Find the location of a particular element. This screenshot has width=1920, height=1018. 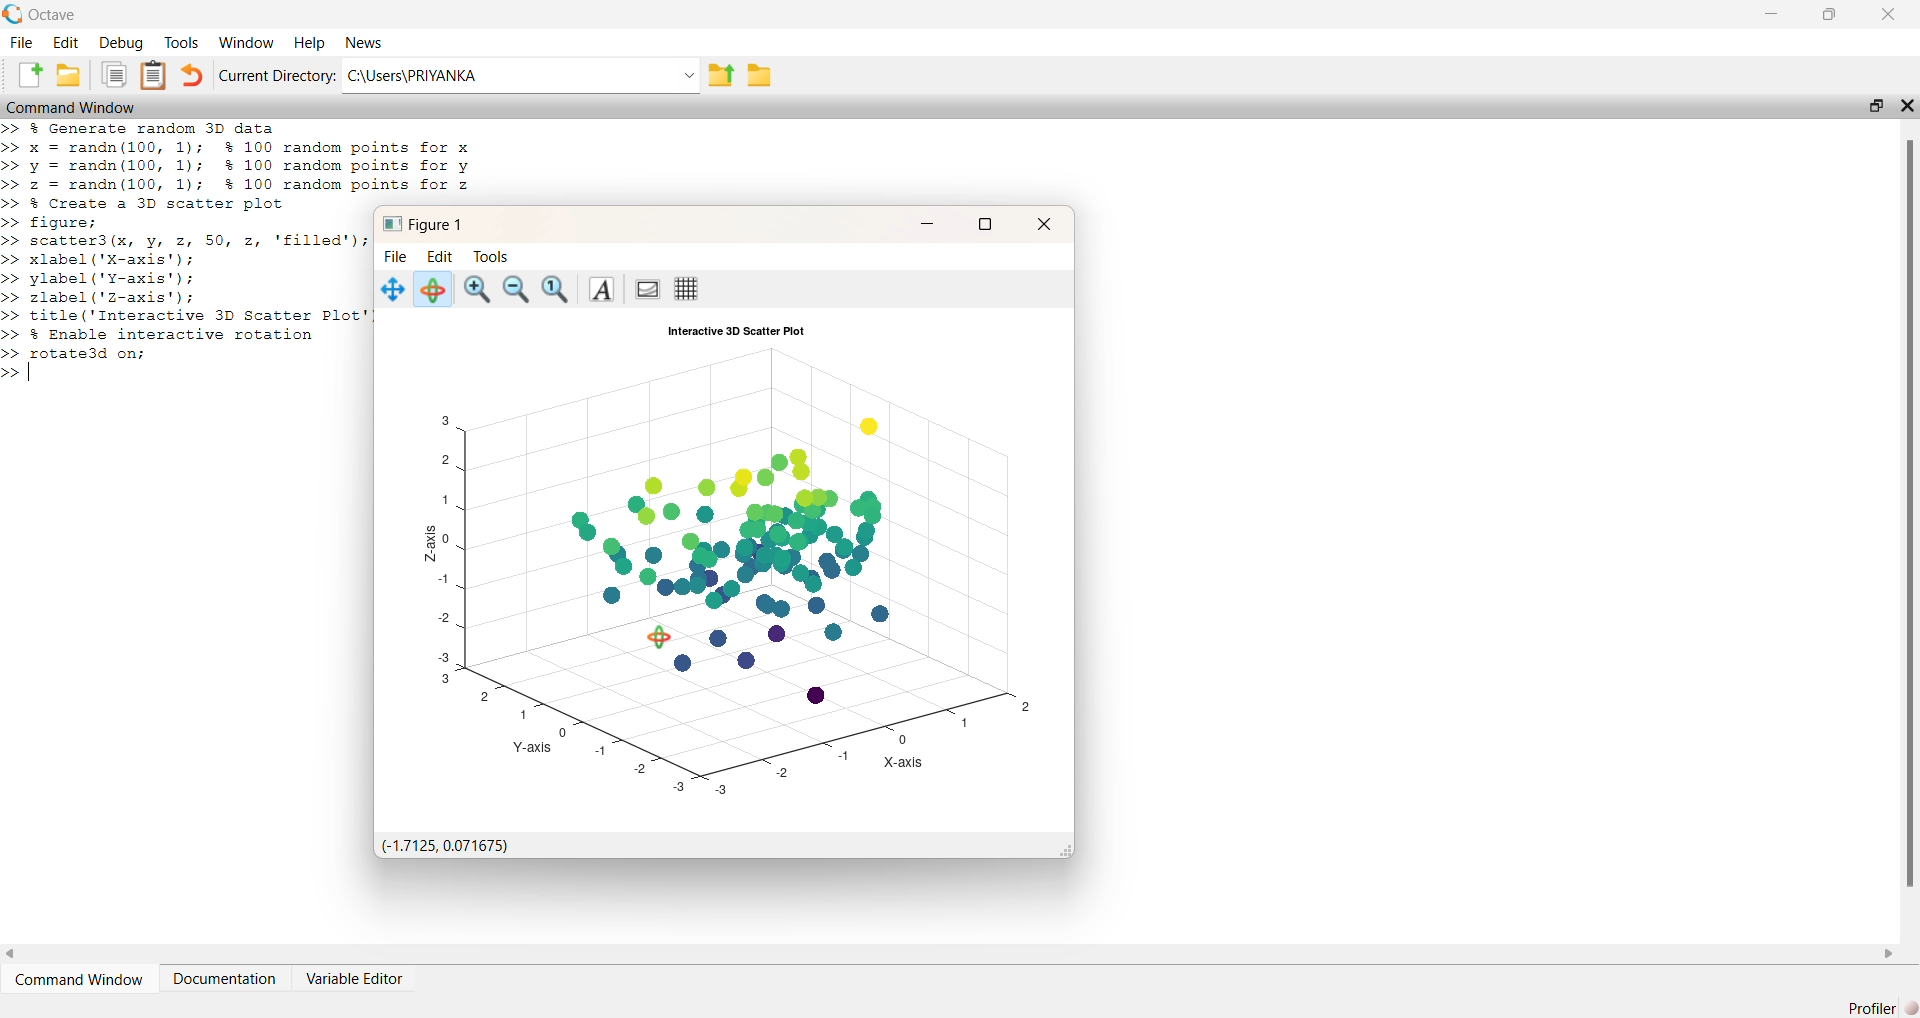

folder is located at coordinates (67, 74).